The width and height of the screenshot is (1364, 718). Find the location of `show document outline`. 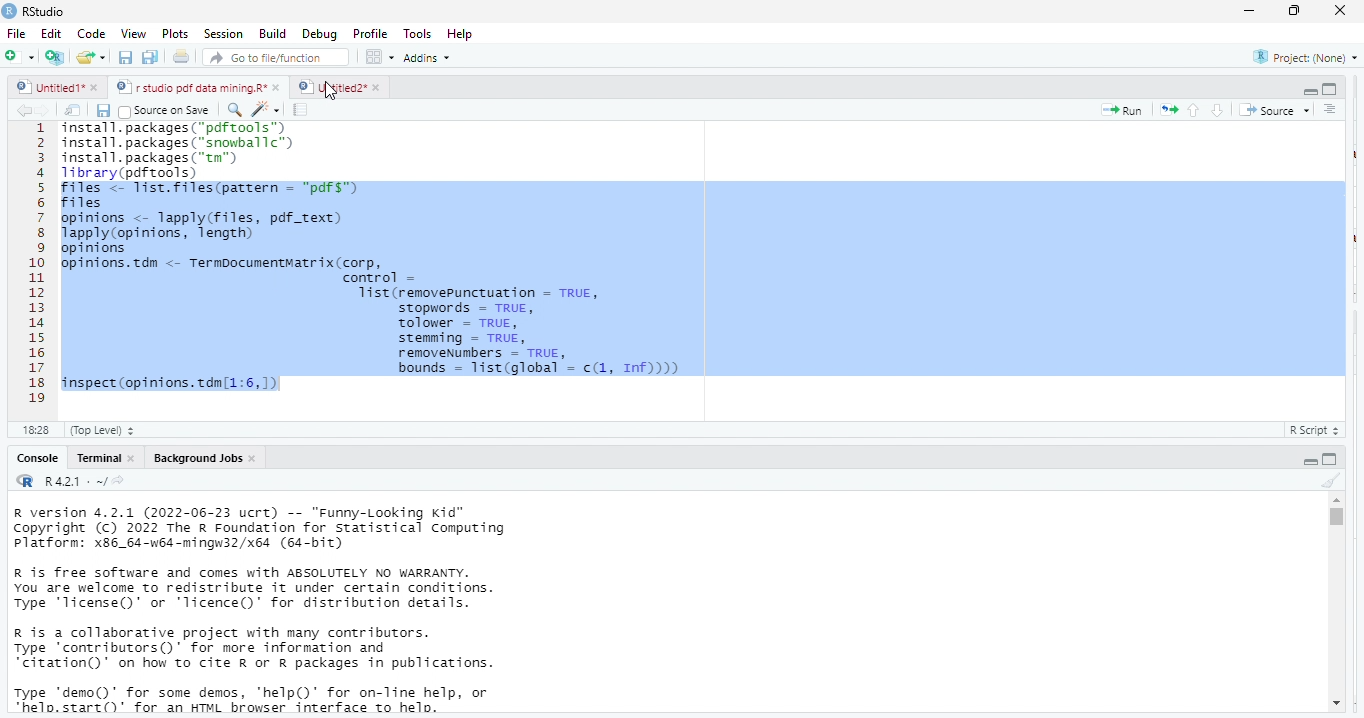

show document outline is located at coordinates (1332, 110).